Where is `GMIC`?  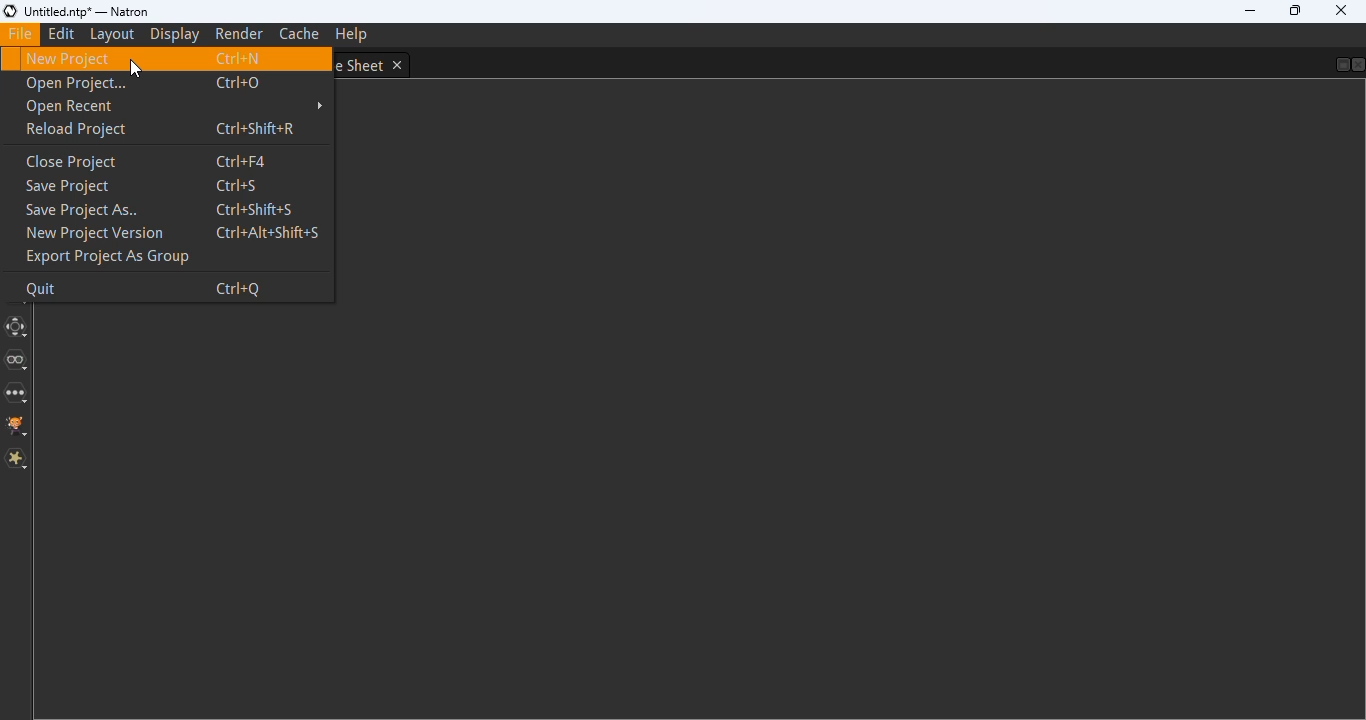
GMIC is located at coordinates (17, 427).